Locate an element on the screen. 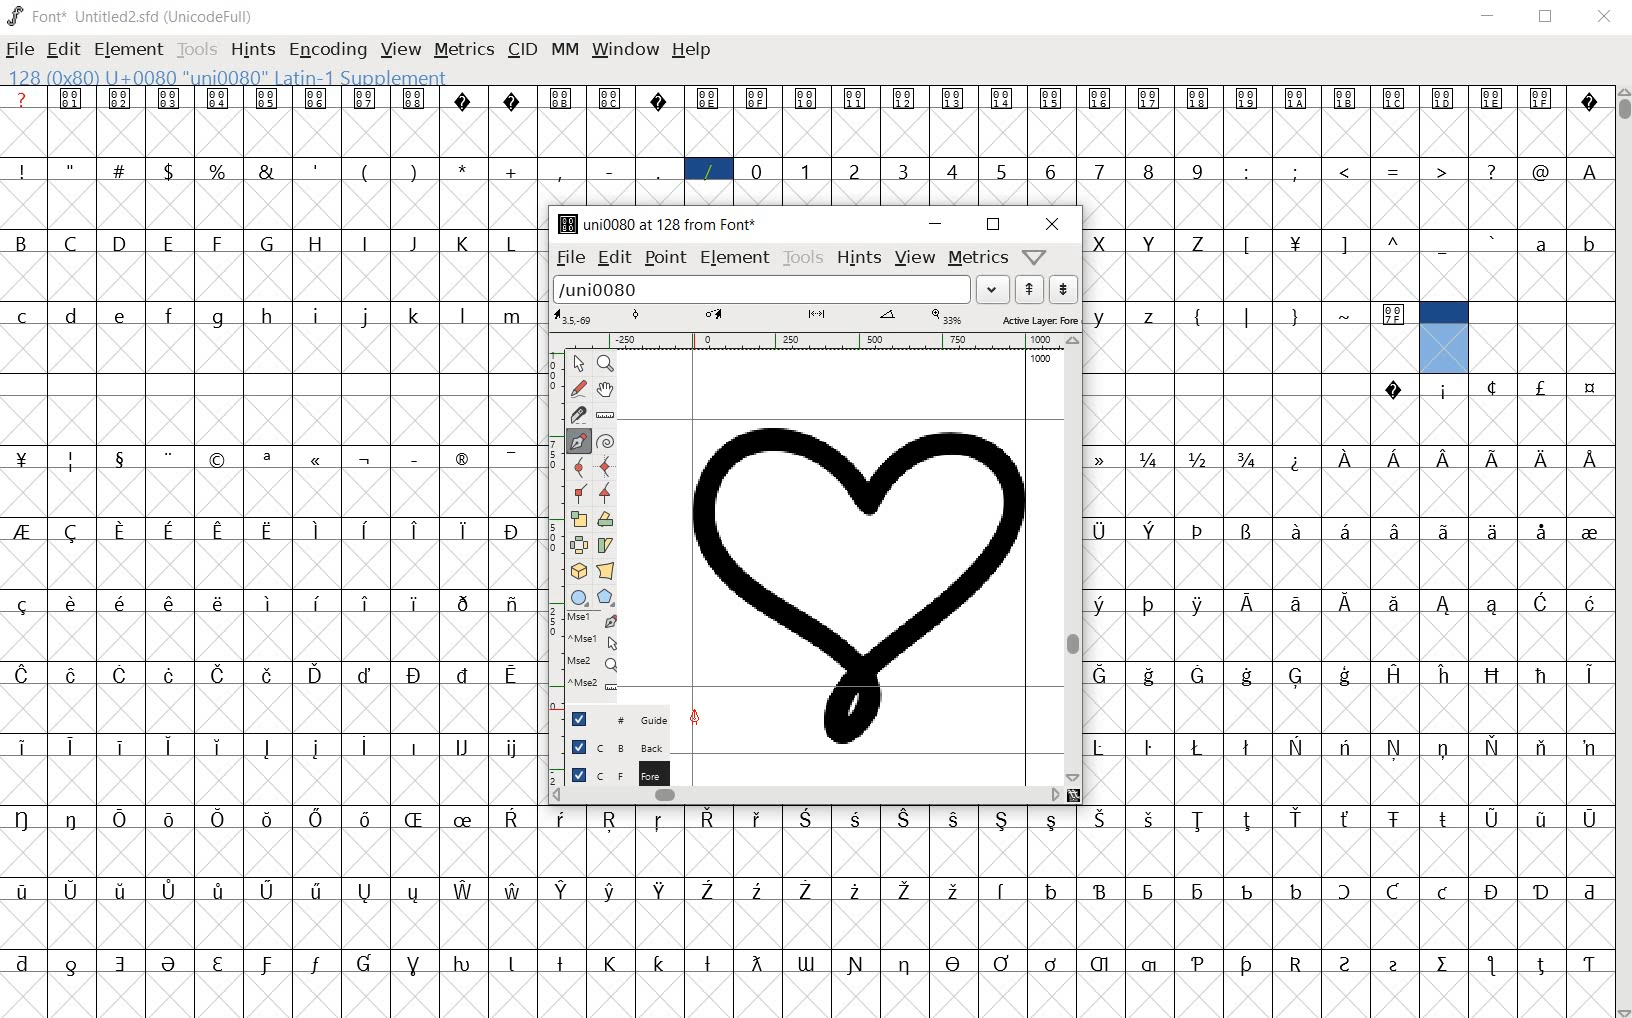 Image resolution: width=1632 pixels, height=1018 pixels. glyph is located at coordinates (463, 244).